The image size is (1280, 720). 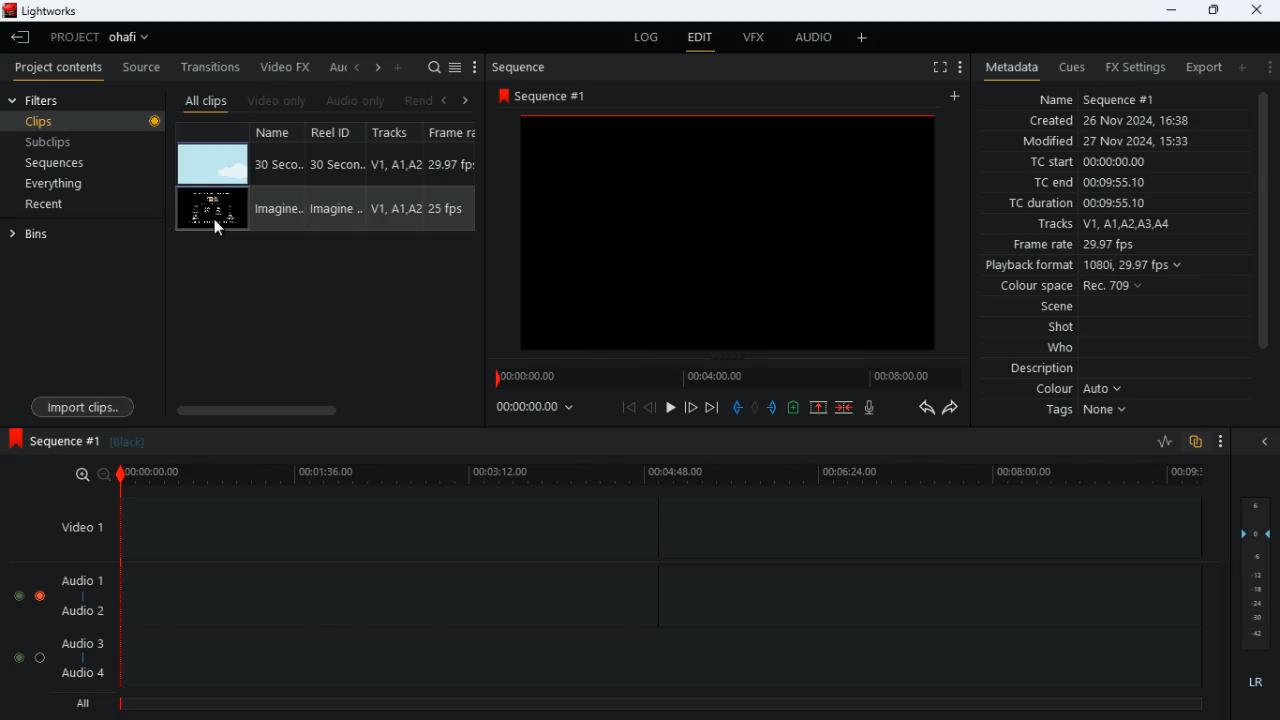 I want to click on modified, so click(x=1106, y=141).